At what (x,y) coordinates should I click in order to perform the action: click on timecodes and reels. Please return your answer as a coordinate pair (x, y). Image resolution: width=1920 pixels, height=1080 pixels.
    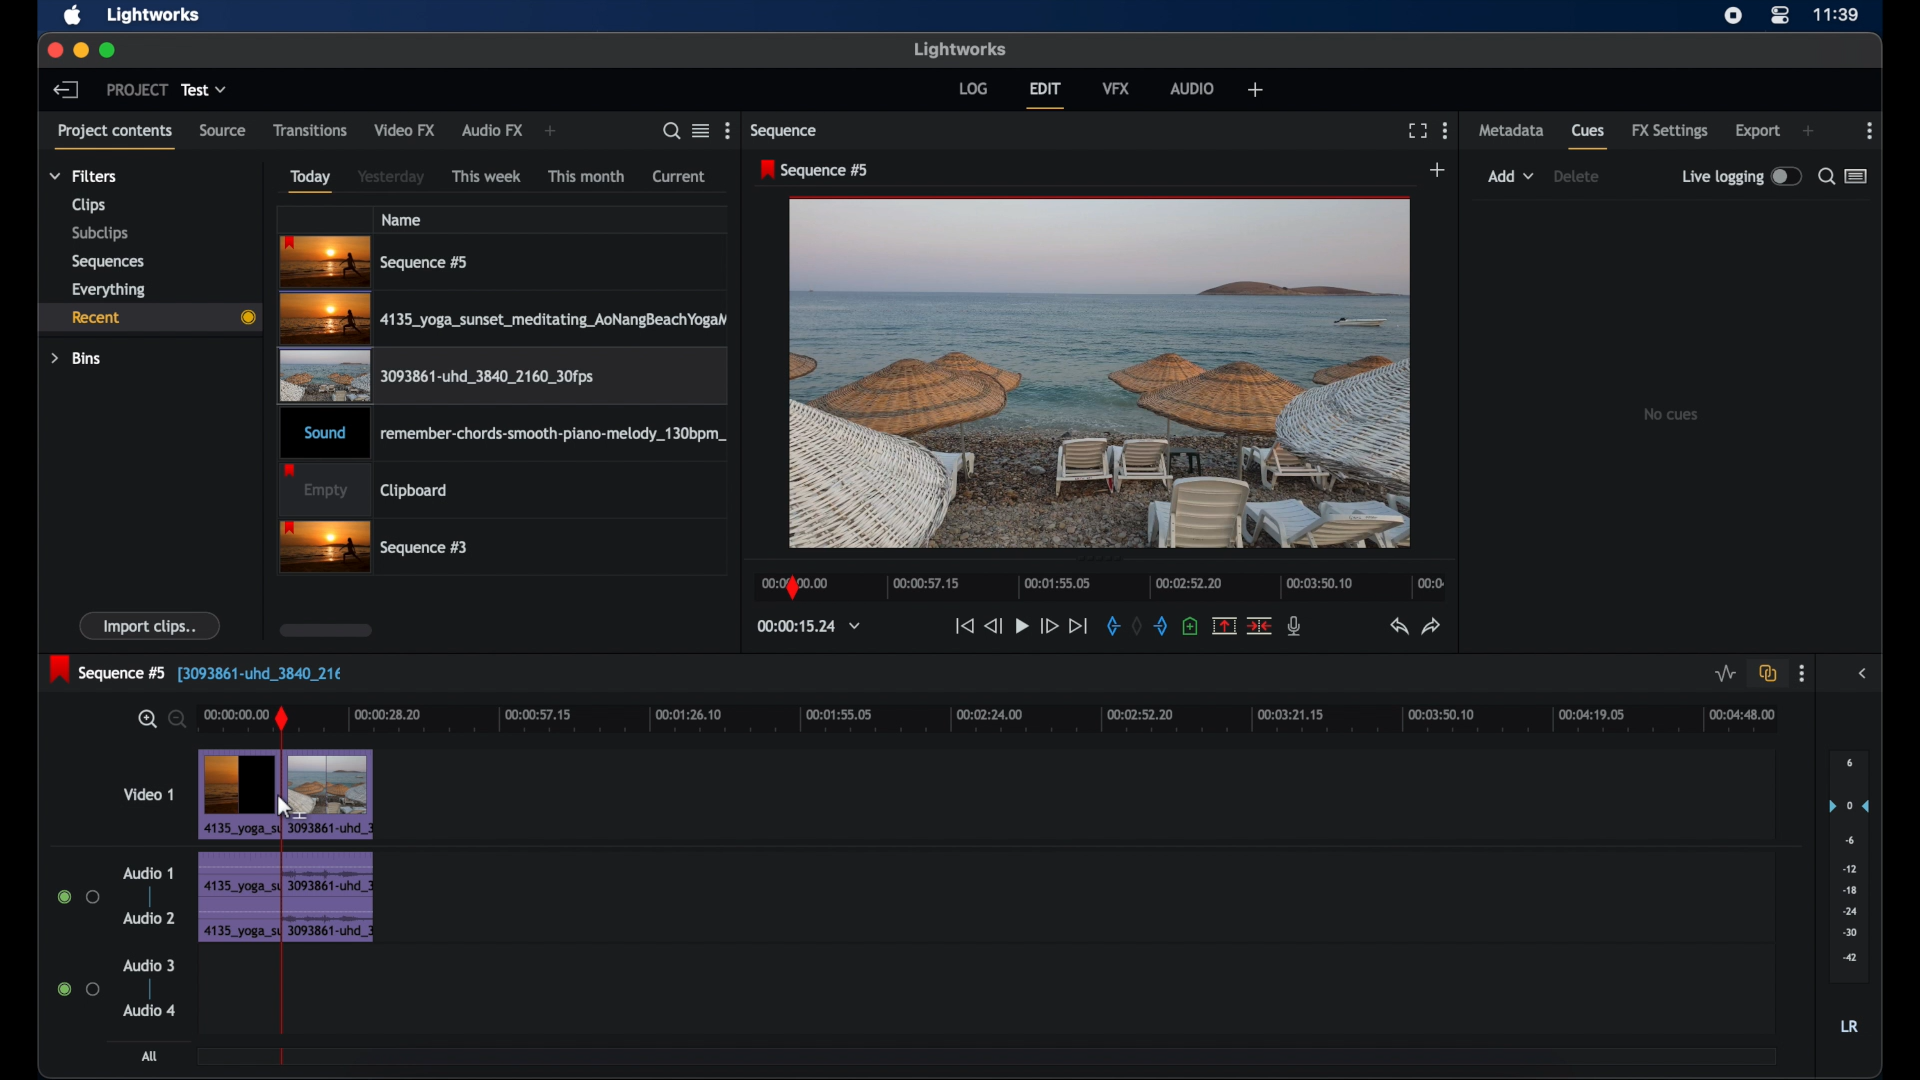
    Looking at the image, I should click on (814, 625).